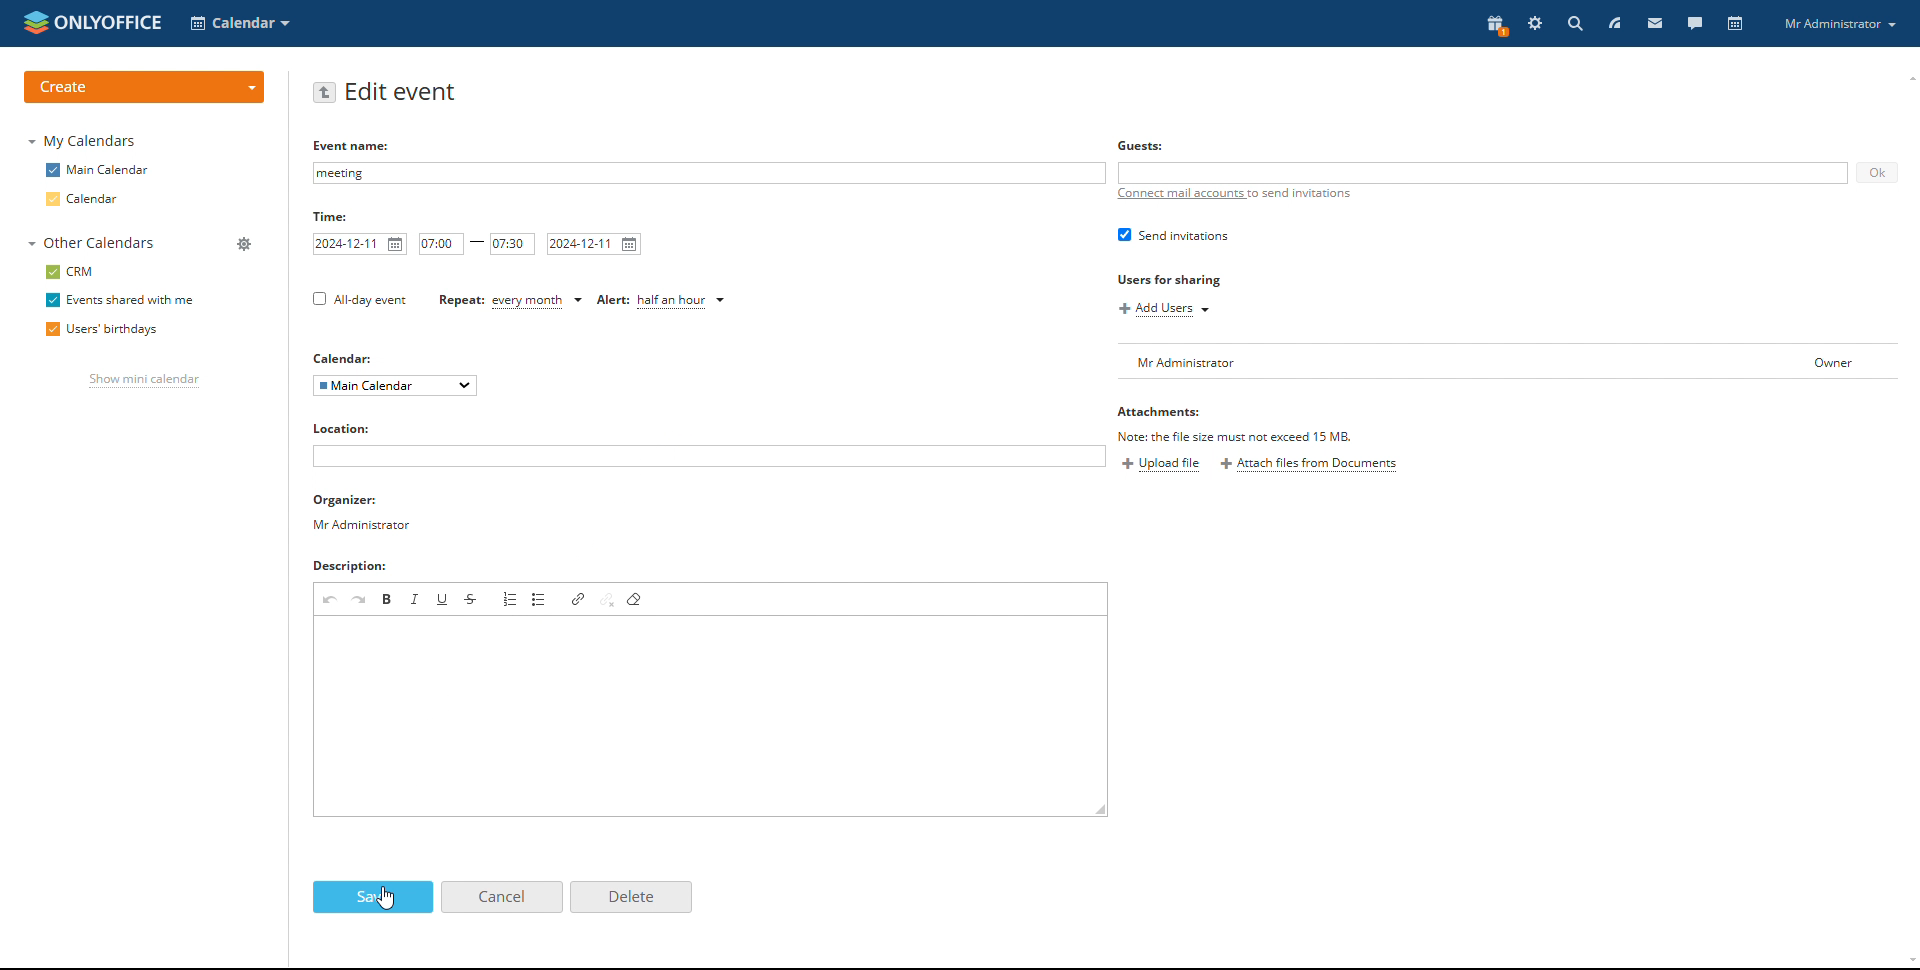 This screenshot has height=970, width=1920. I want to click on event repetition, so click(512, 302).